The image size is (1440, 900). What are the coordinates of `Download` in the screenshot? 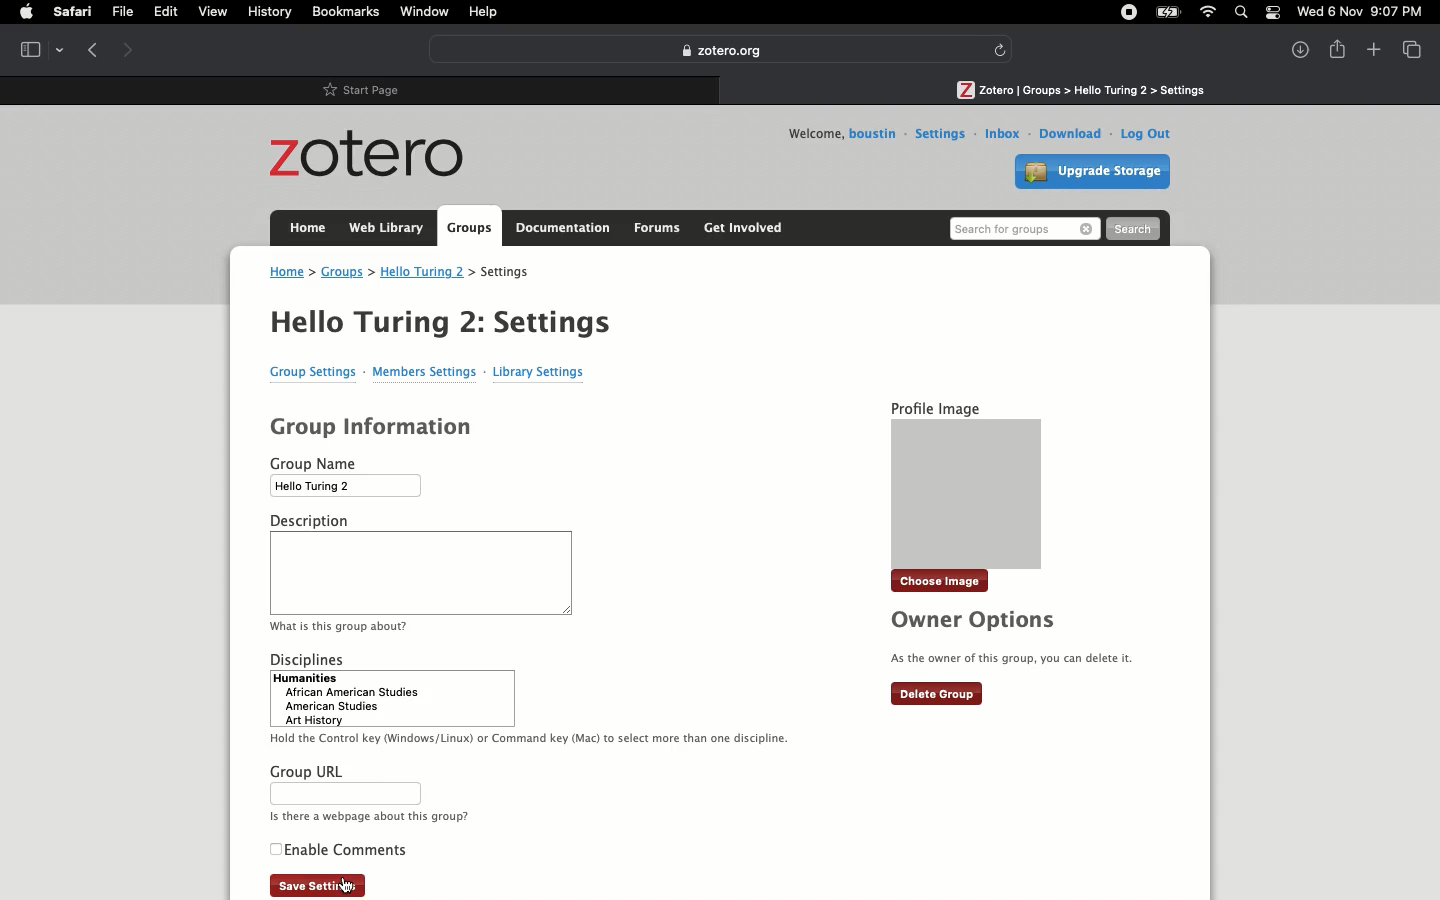 It's located at (1070, 133).